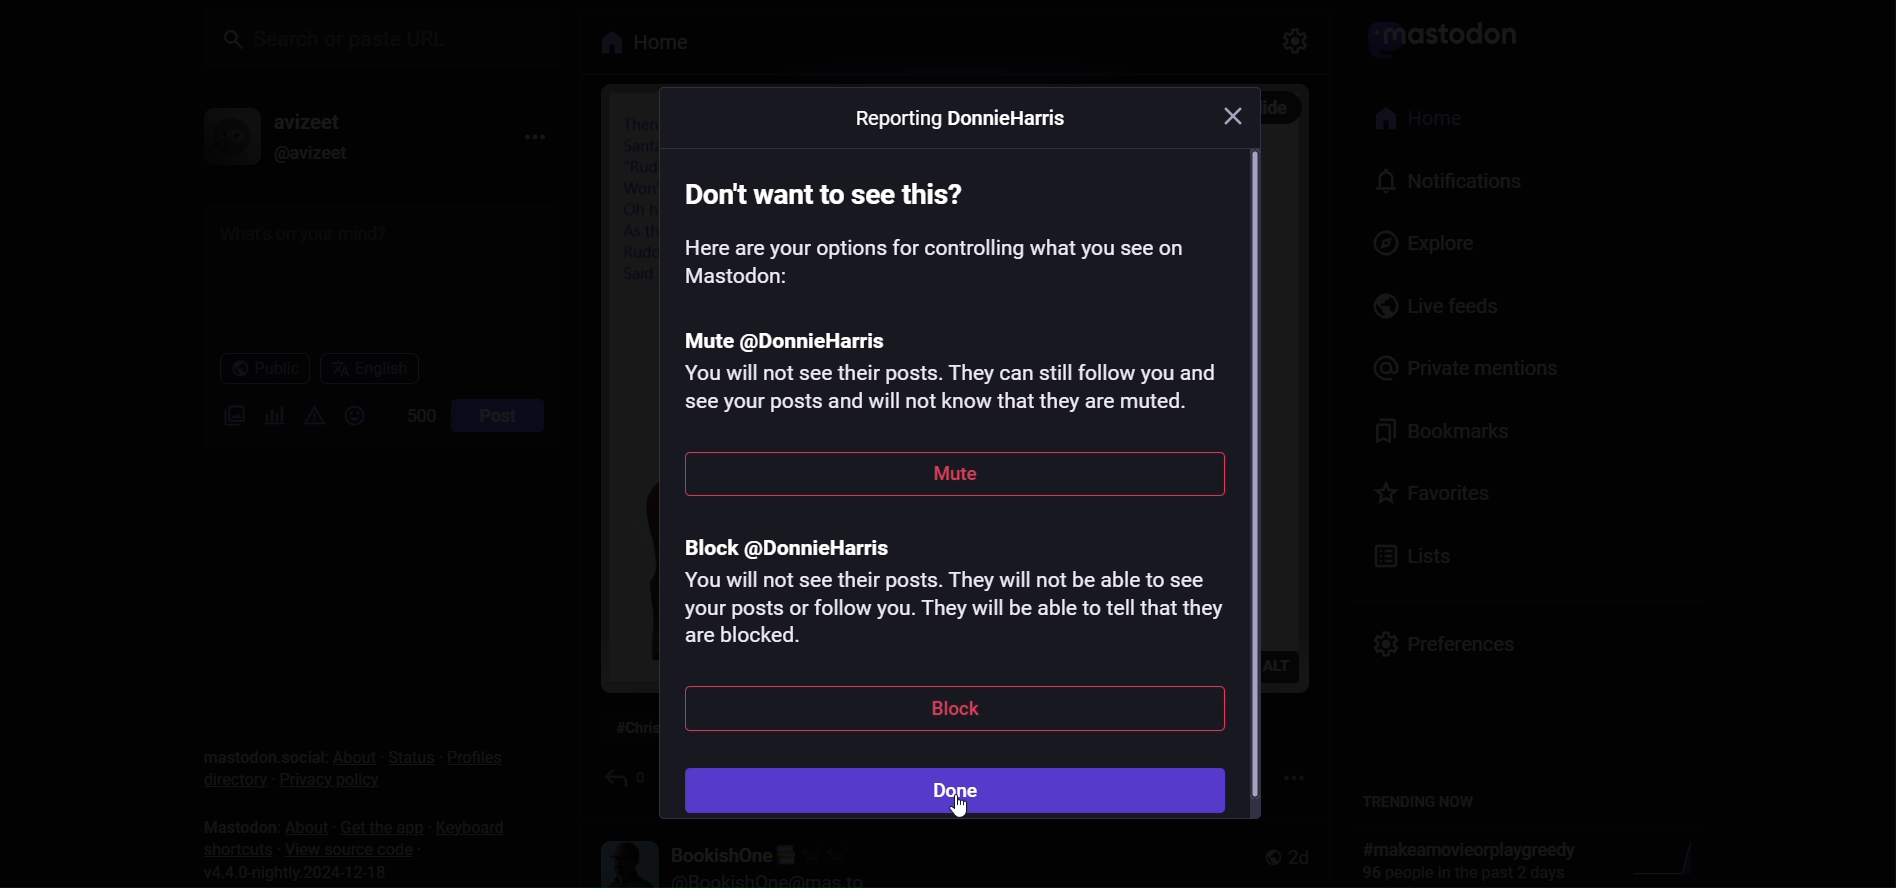 The image size is (1896, 888). Describe the element at coordinates (352, 415) in the screenshot. I see `emoji` at that location.